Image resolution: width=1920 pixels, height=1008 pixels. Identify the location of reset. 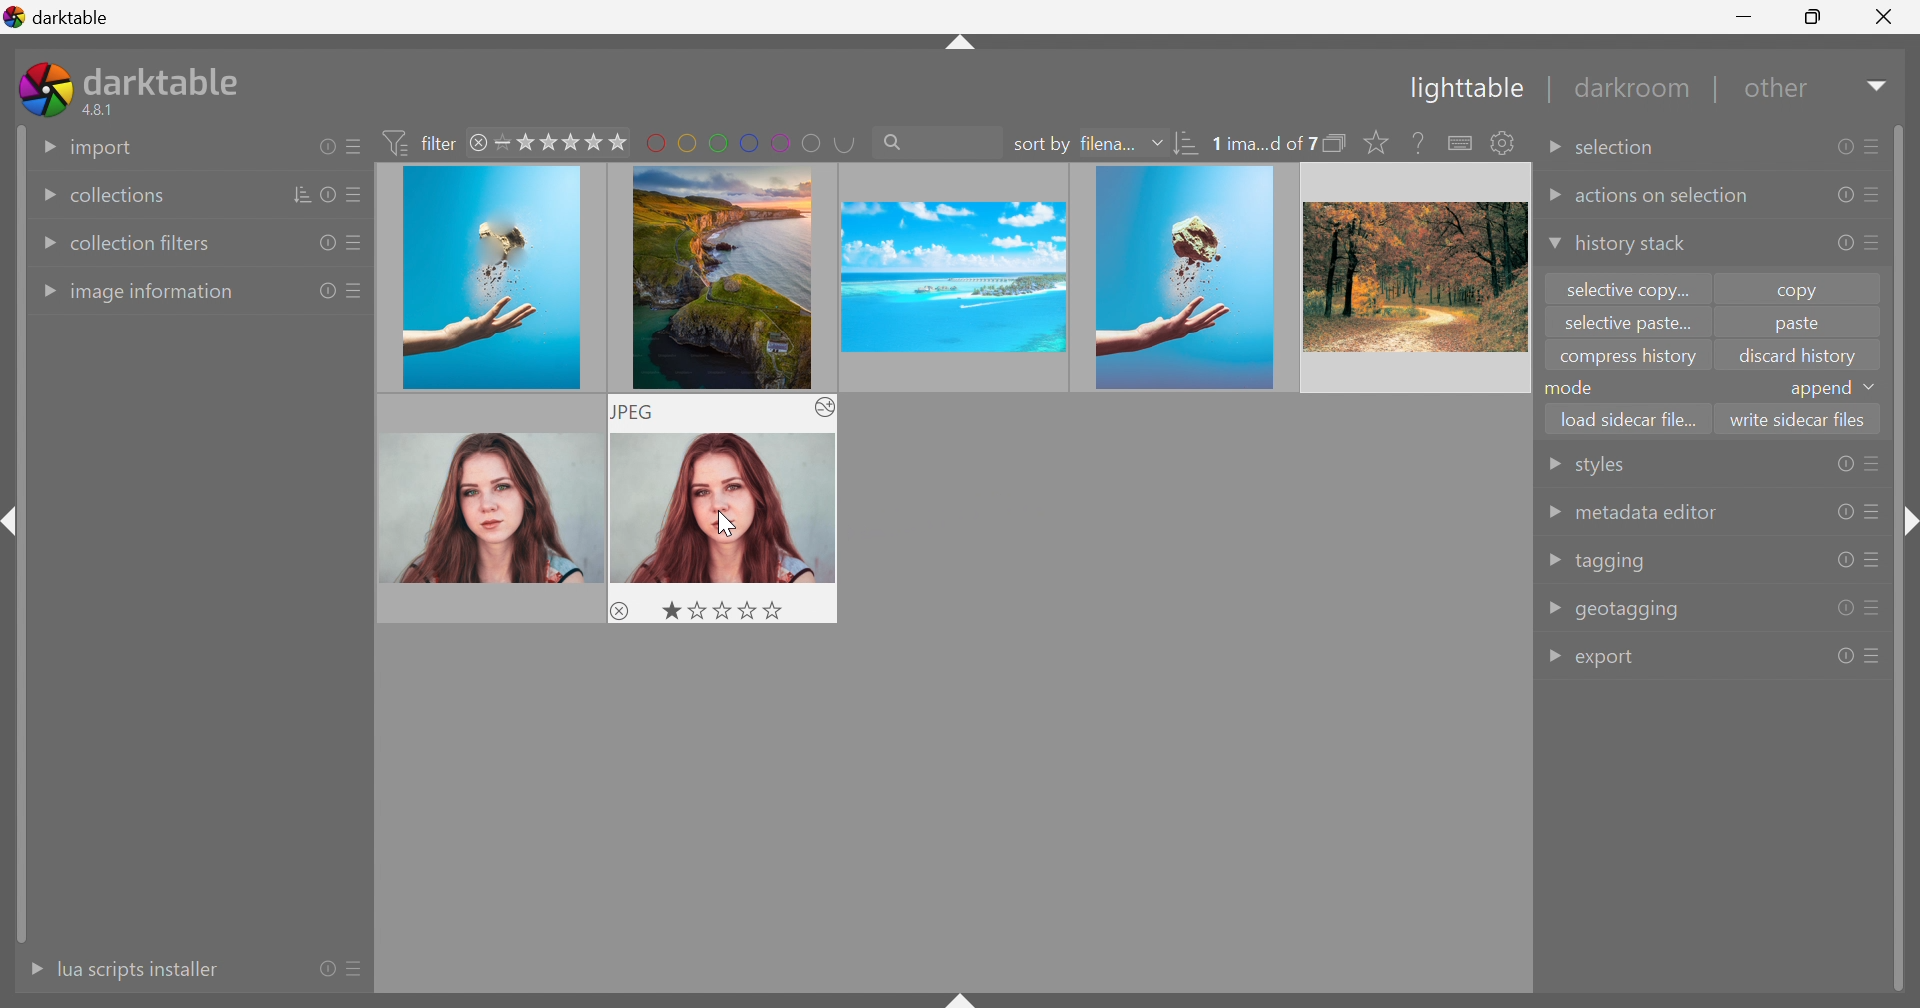
(1845, 656).